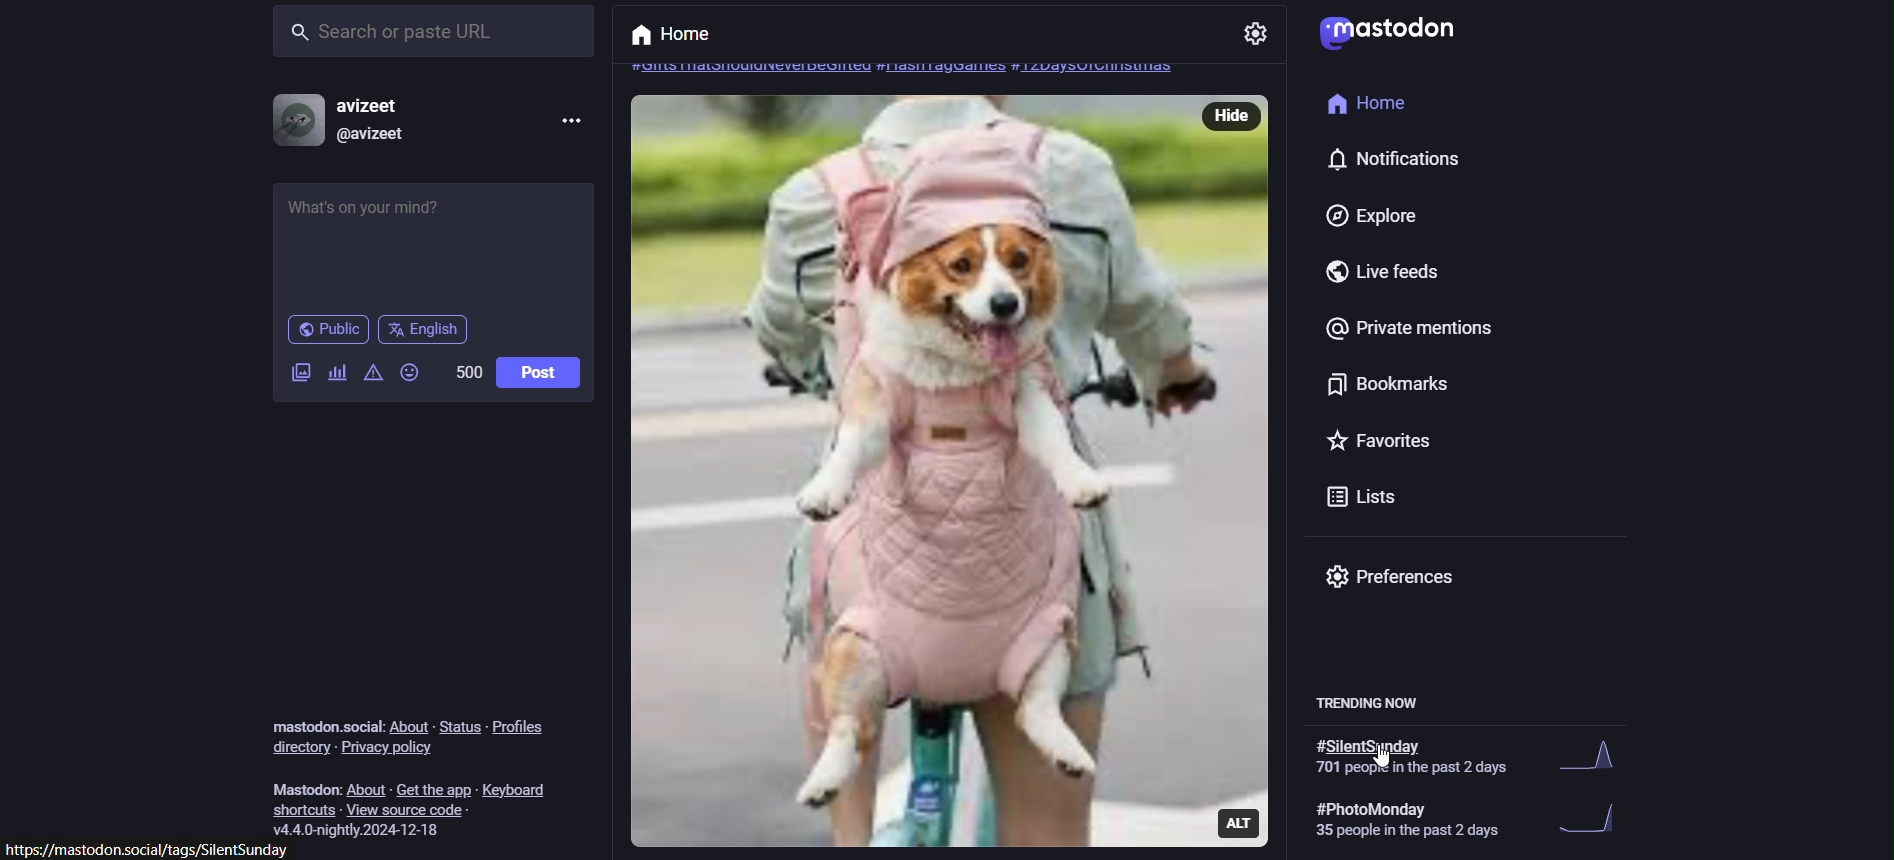  Describe the element at coordinates (1242, 821) in the screenshot. I see `Alt` at that location.